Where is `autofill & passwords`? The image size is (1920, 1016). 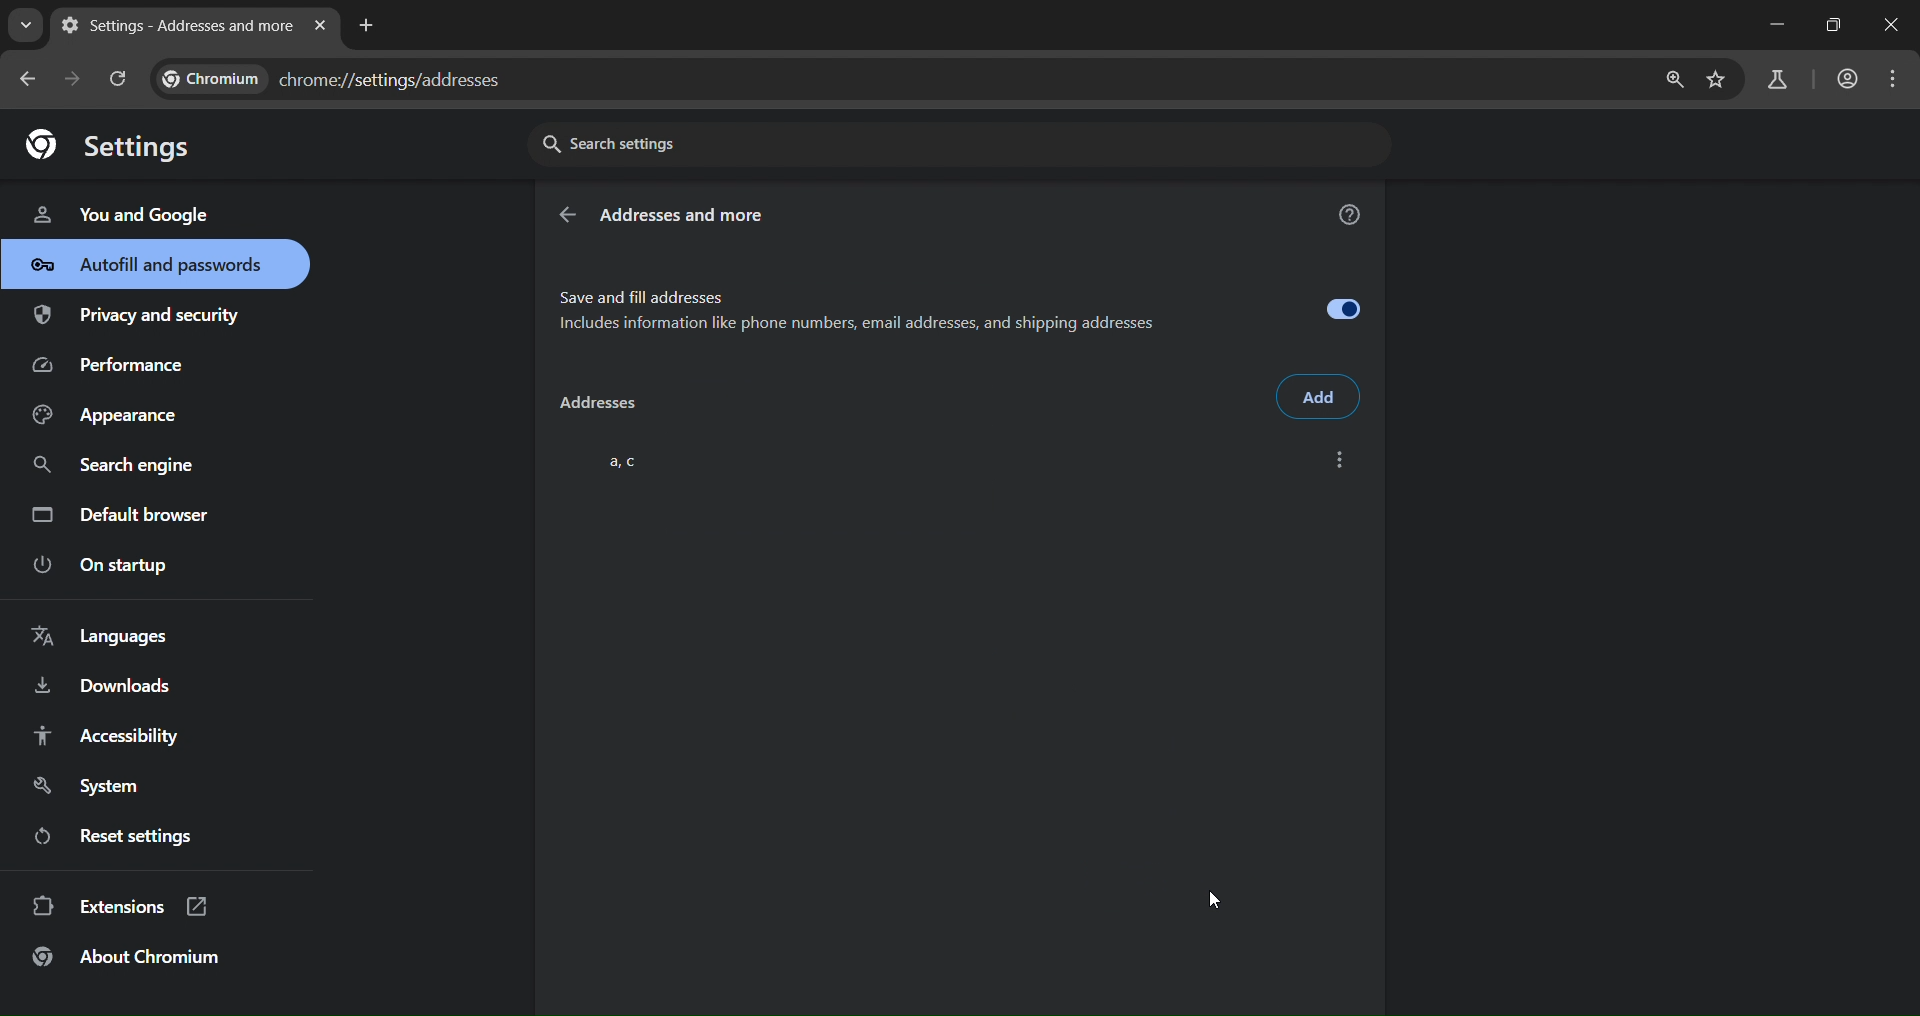 autofill & passwords is located at coordinates (155, 264).